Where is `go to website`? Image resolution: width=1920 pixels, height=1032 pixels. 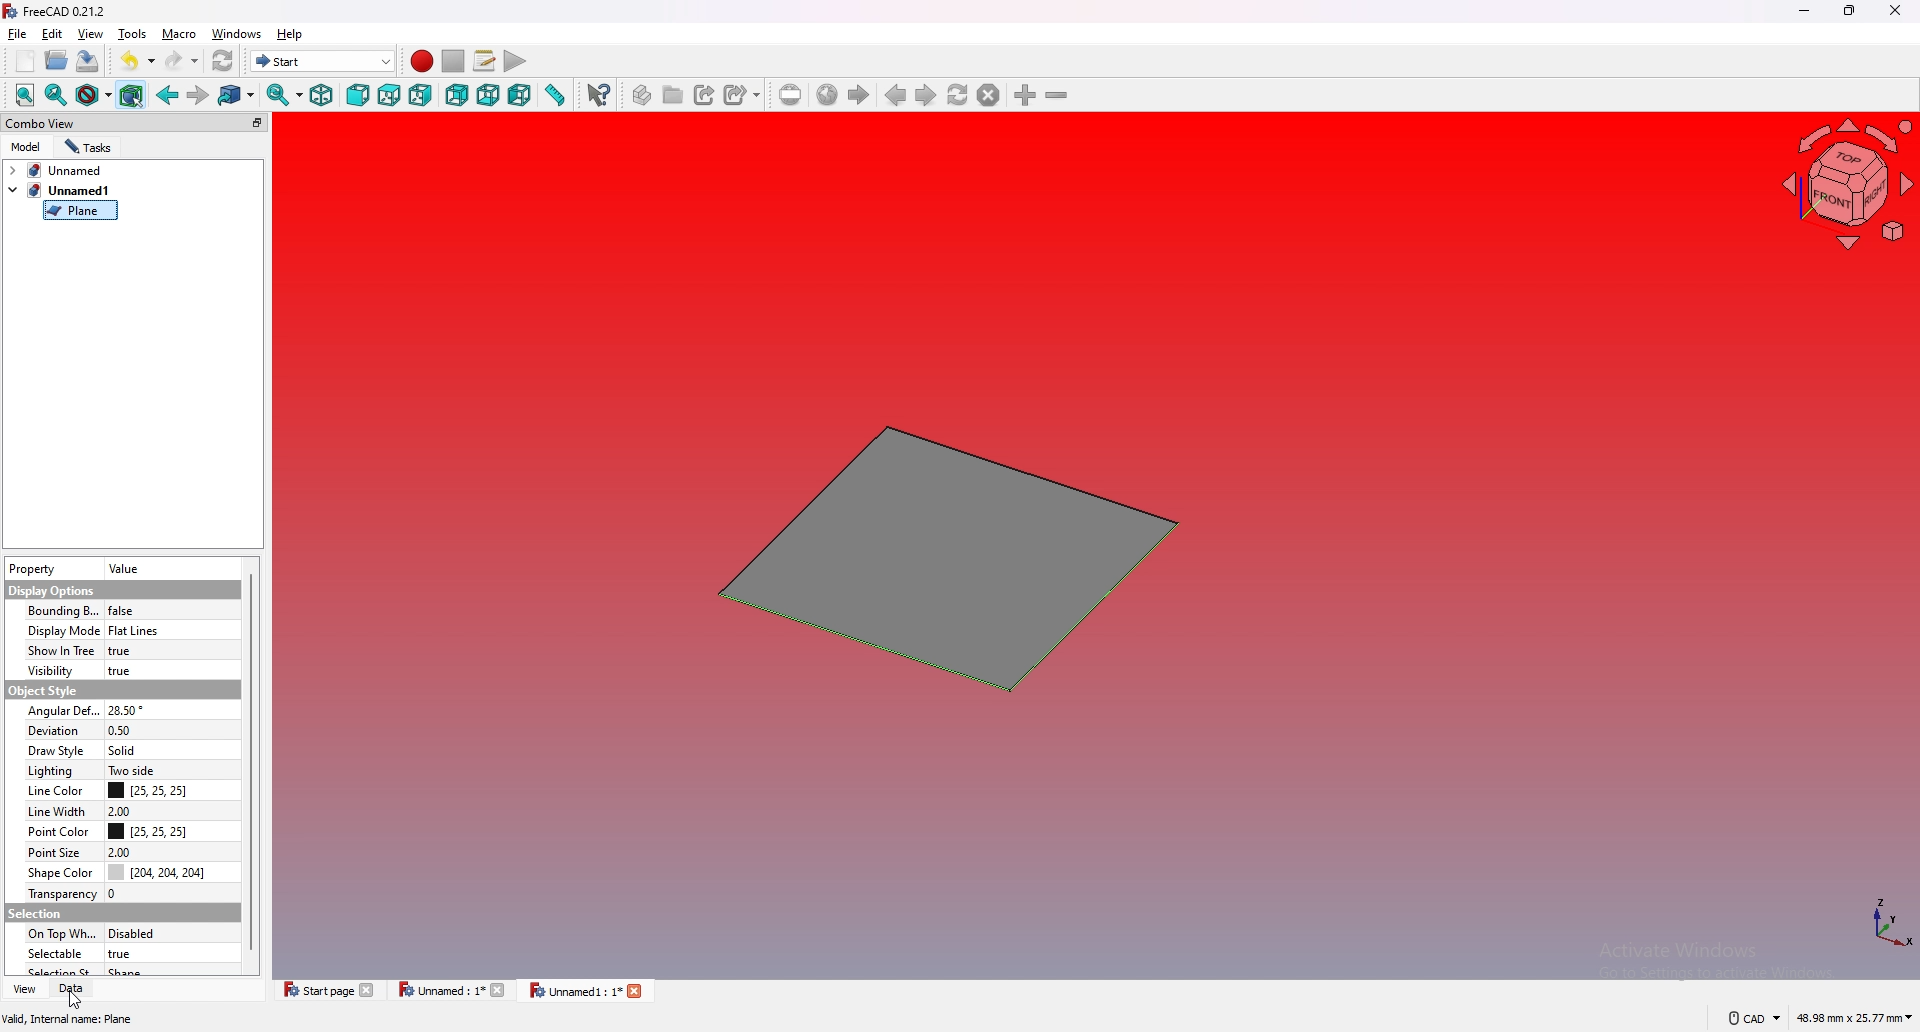
go to website is located at coordinates (827, 96).